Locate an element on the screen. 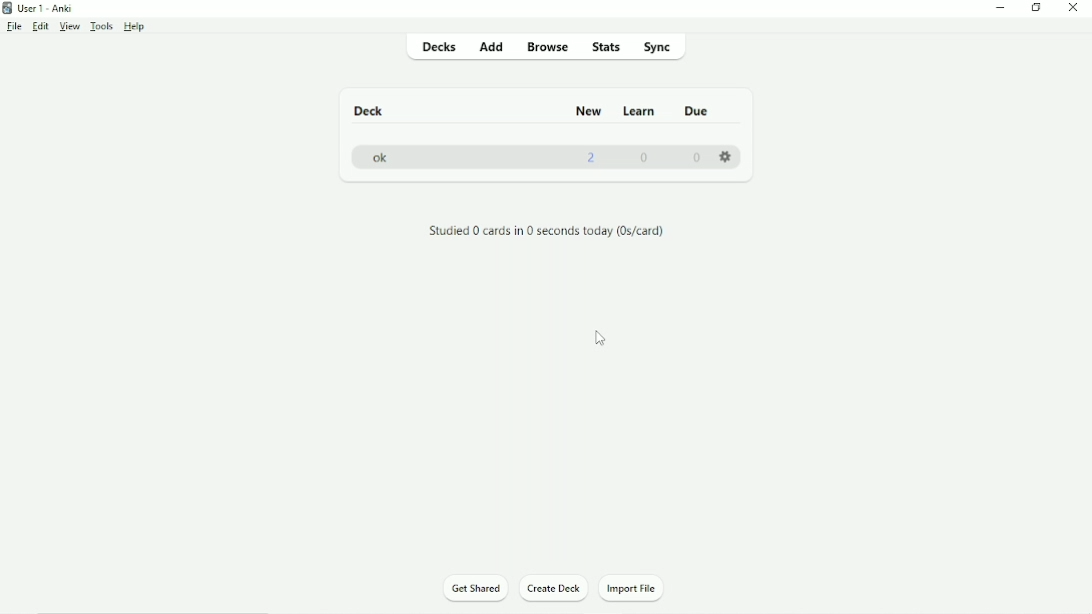 The height and width of the screenshot is (614, 1092). Restore down is located at coordinates (1037, 8).